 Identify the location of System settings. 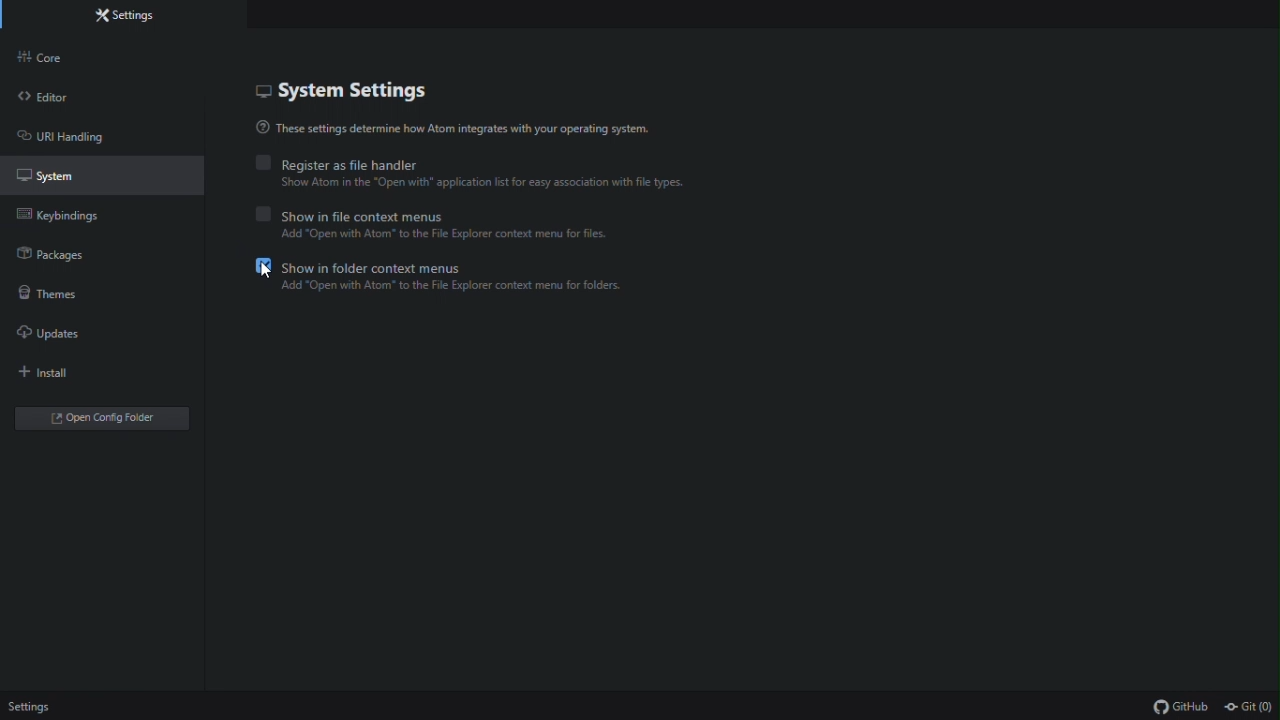
(351, 92).